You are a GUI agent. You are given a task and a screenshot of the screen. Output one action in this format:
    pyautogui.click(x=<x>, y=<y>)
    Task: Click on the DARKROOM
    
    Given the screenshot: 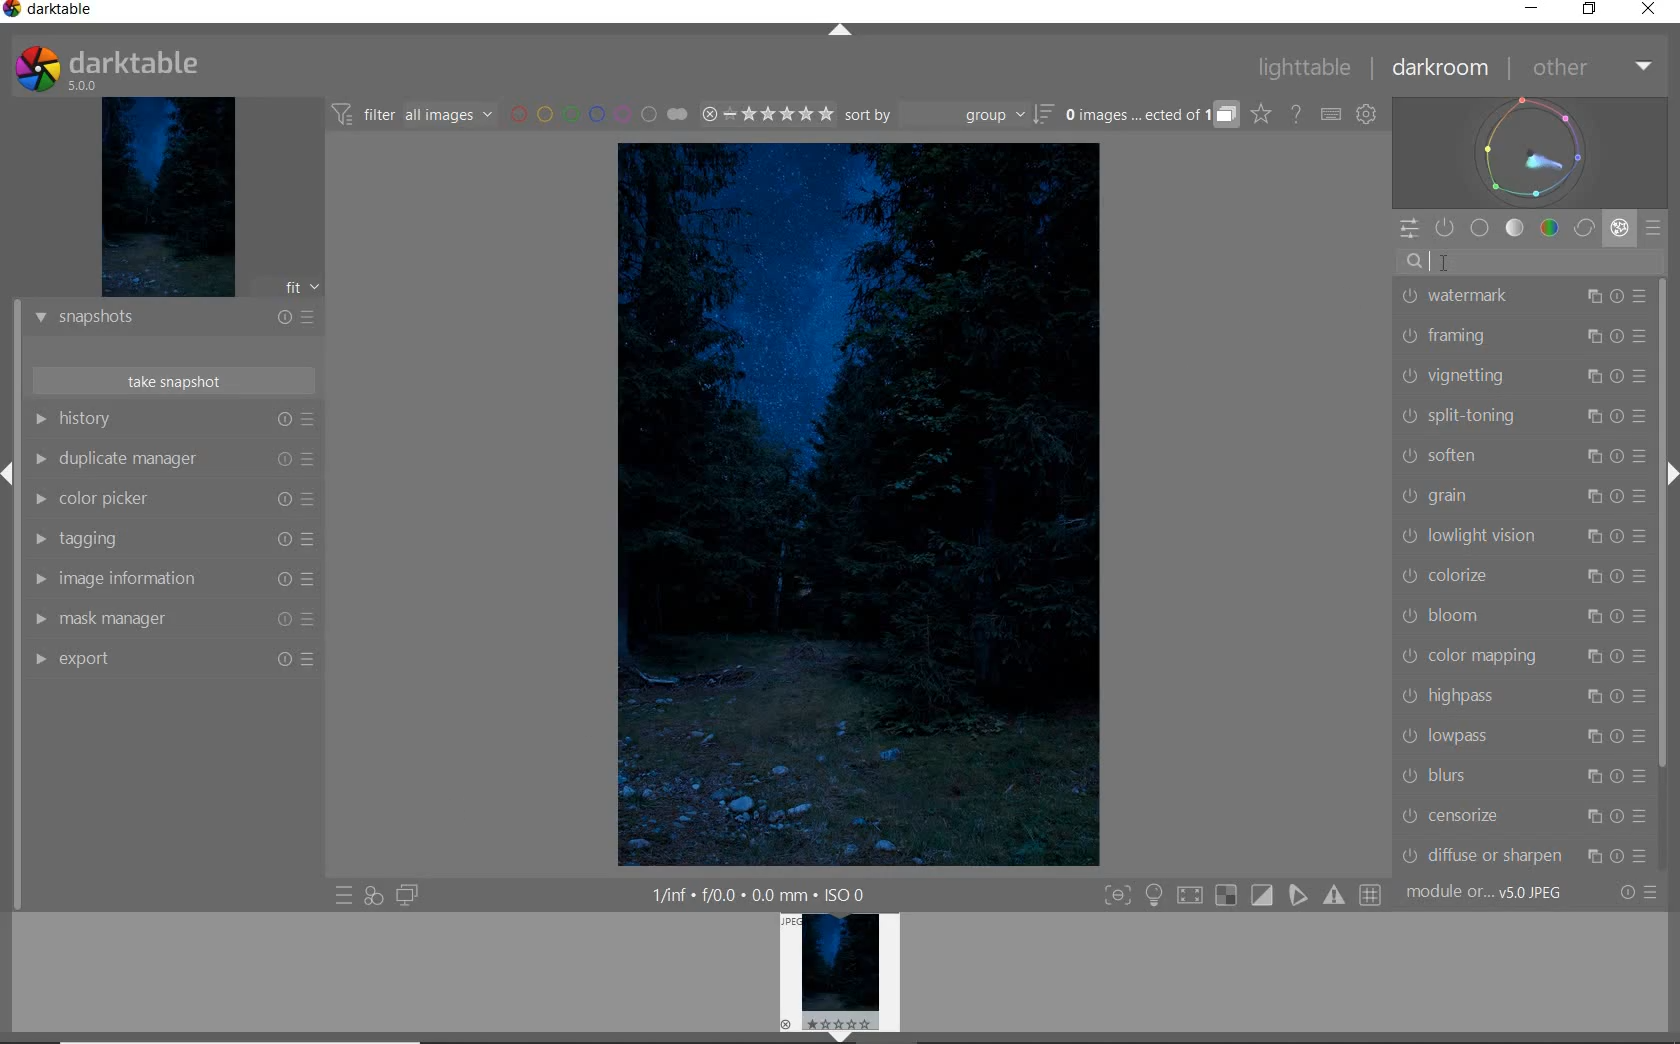 What is the action you would take?
    pyautogui.click(x=1440, y=68)
    